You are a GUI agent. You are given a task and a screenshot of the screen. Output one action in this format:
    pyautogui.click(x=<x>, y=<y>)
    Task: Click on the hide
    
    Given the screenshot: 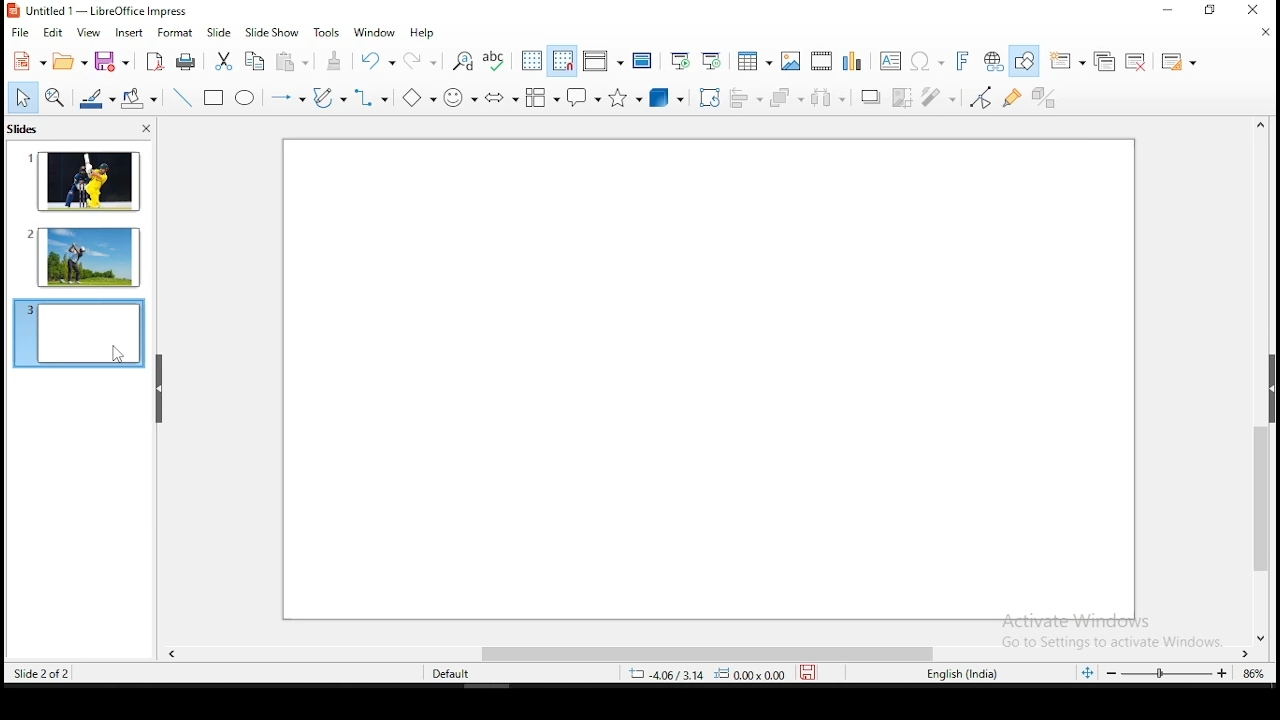 What is the action you would take?
    pyautogui.click(x=1272, y=381)
    